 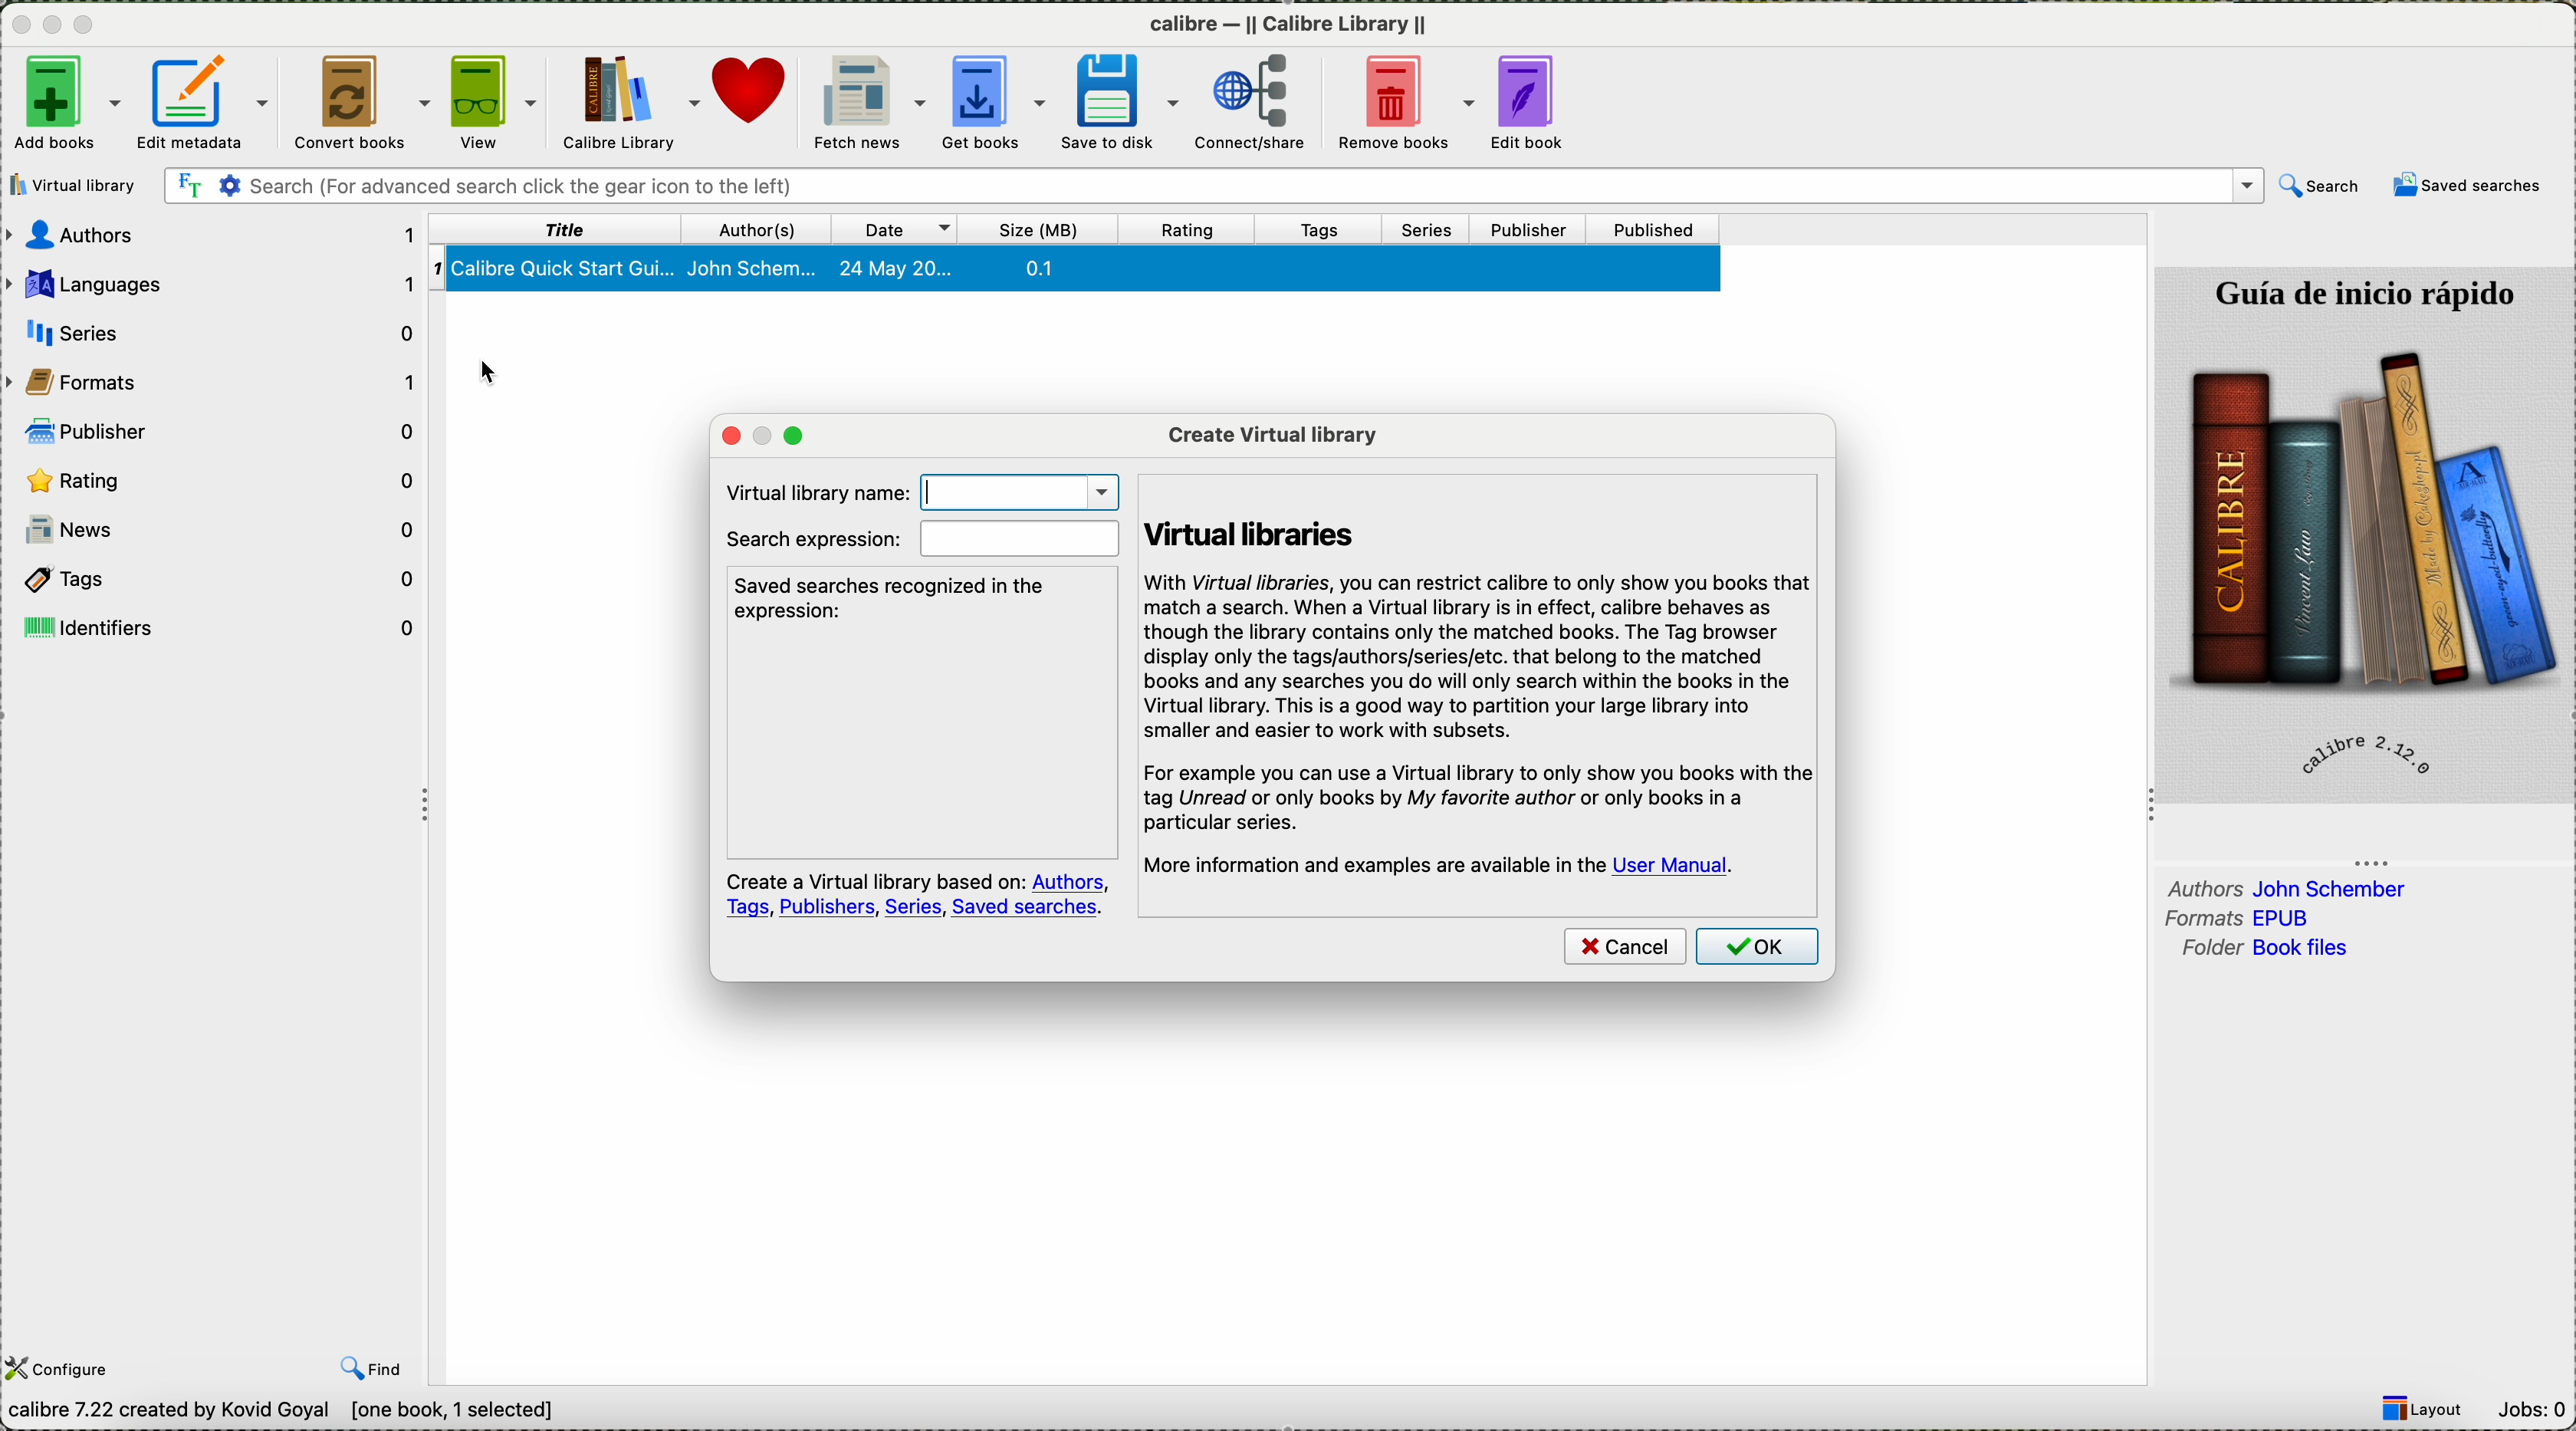 What do you see at coordinates (1624, 949) in the screenshot?
I see `cancel` at bounding box center [1624, 949].